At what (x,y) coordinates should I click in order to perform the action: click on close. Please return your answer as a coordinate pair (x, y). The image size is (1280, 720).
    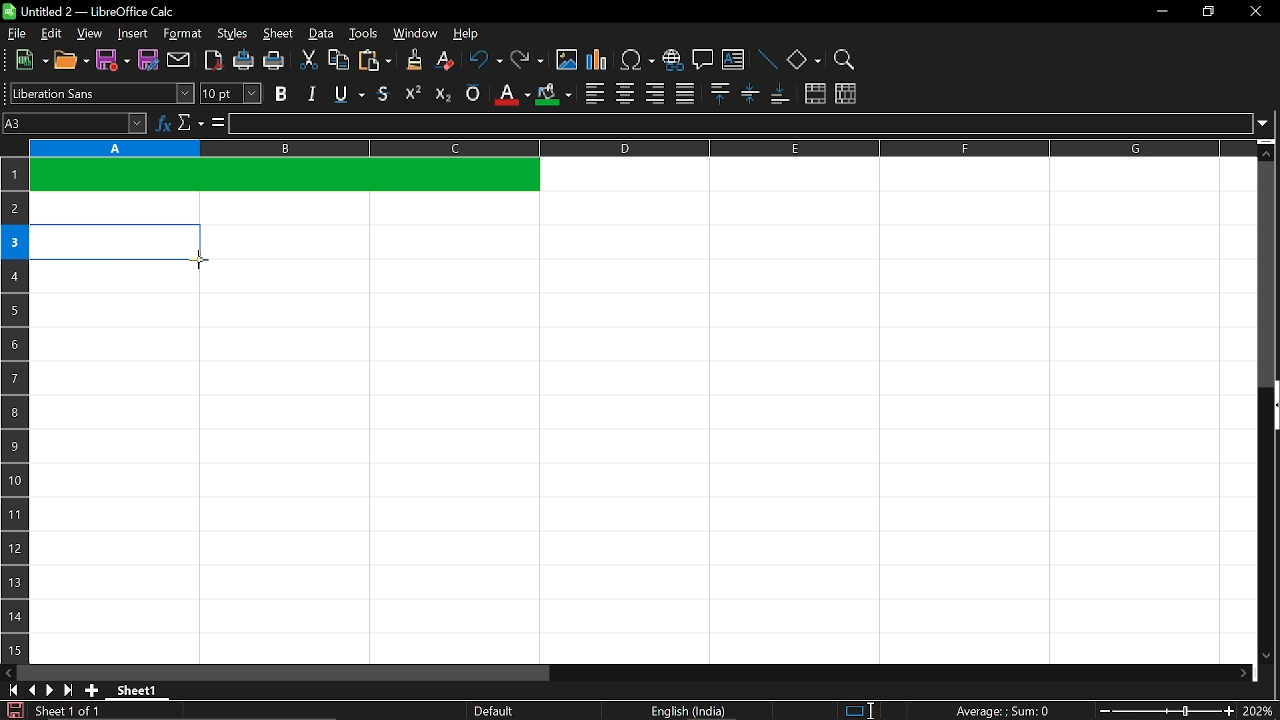
    Looking at the image, I should click on (1257, 12).